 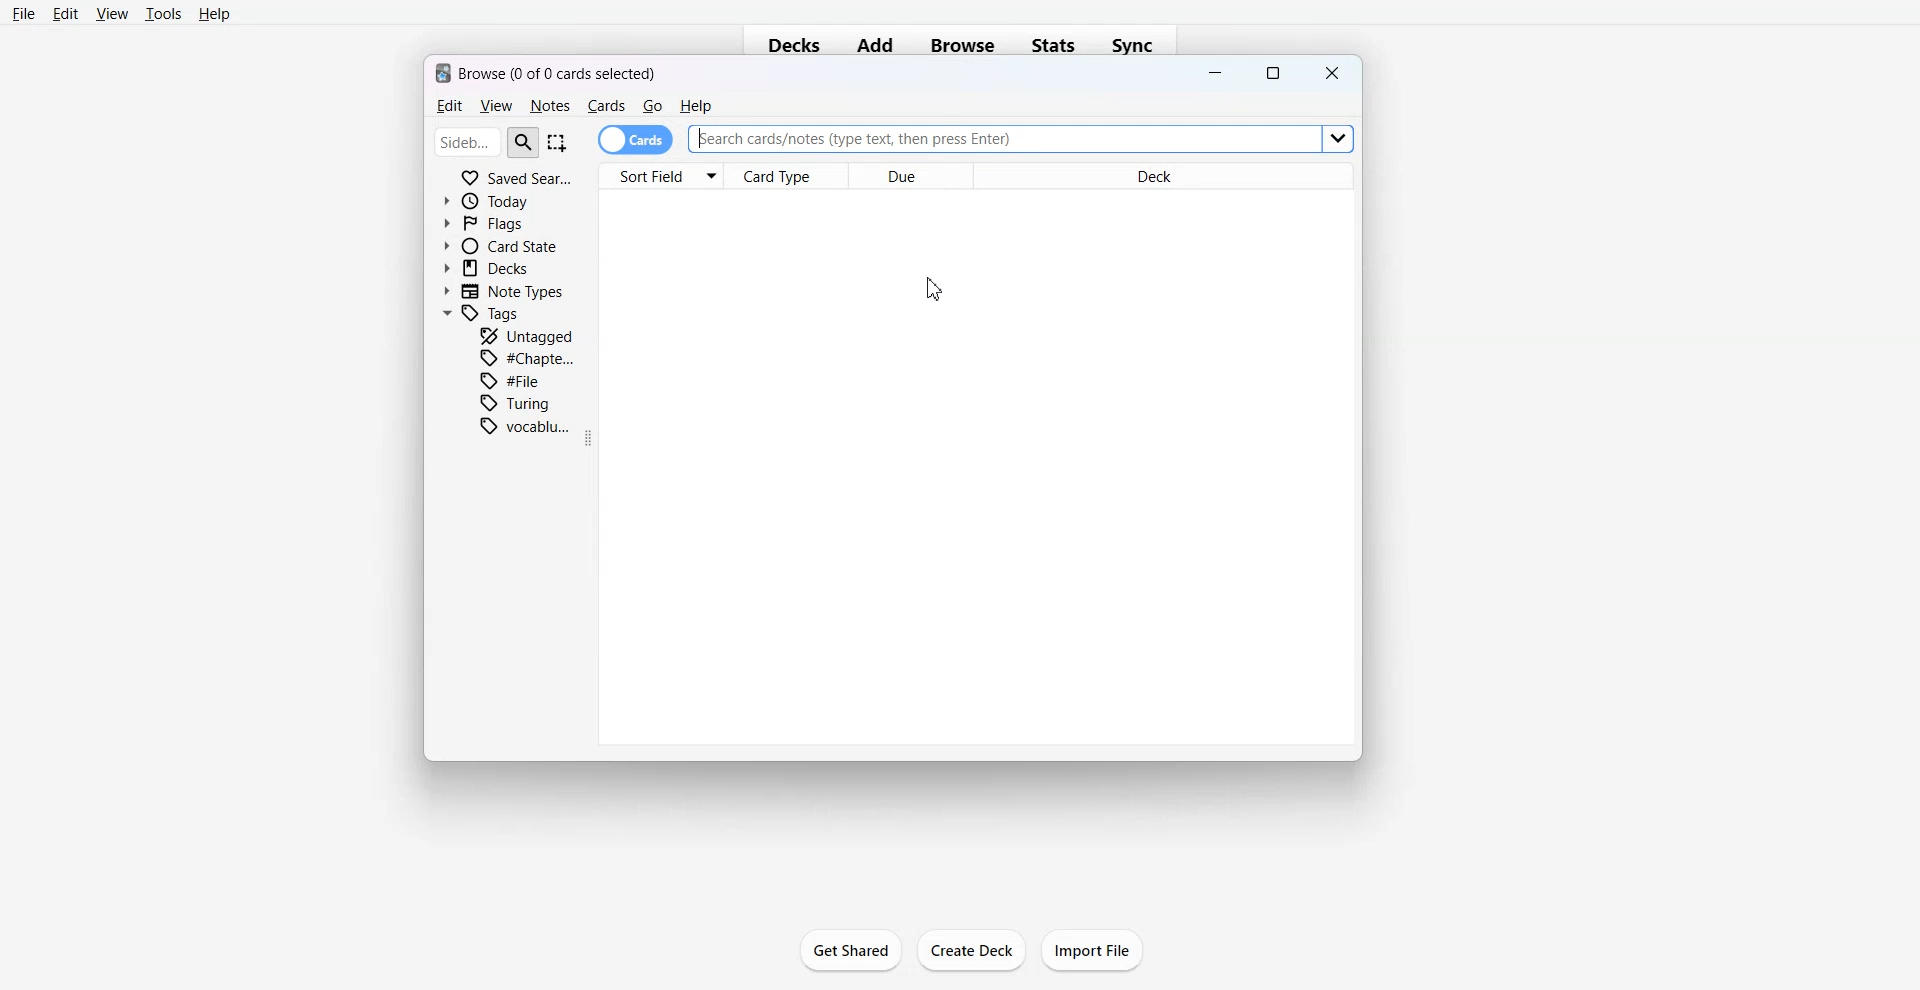 I want to click on Vocabulary, so click(x=525, y=426).